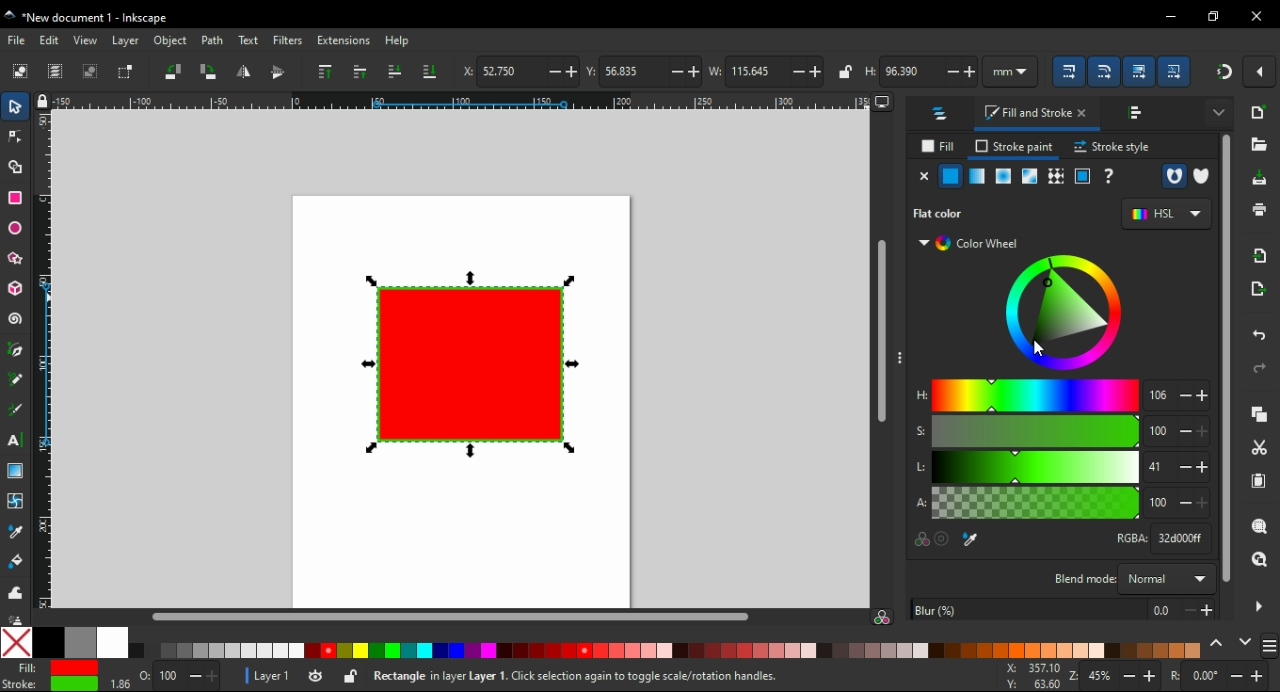  Describe the element at coordinates (15, 562) in the screenshot. I see `paint bucket tool` at that location.